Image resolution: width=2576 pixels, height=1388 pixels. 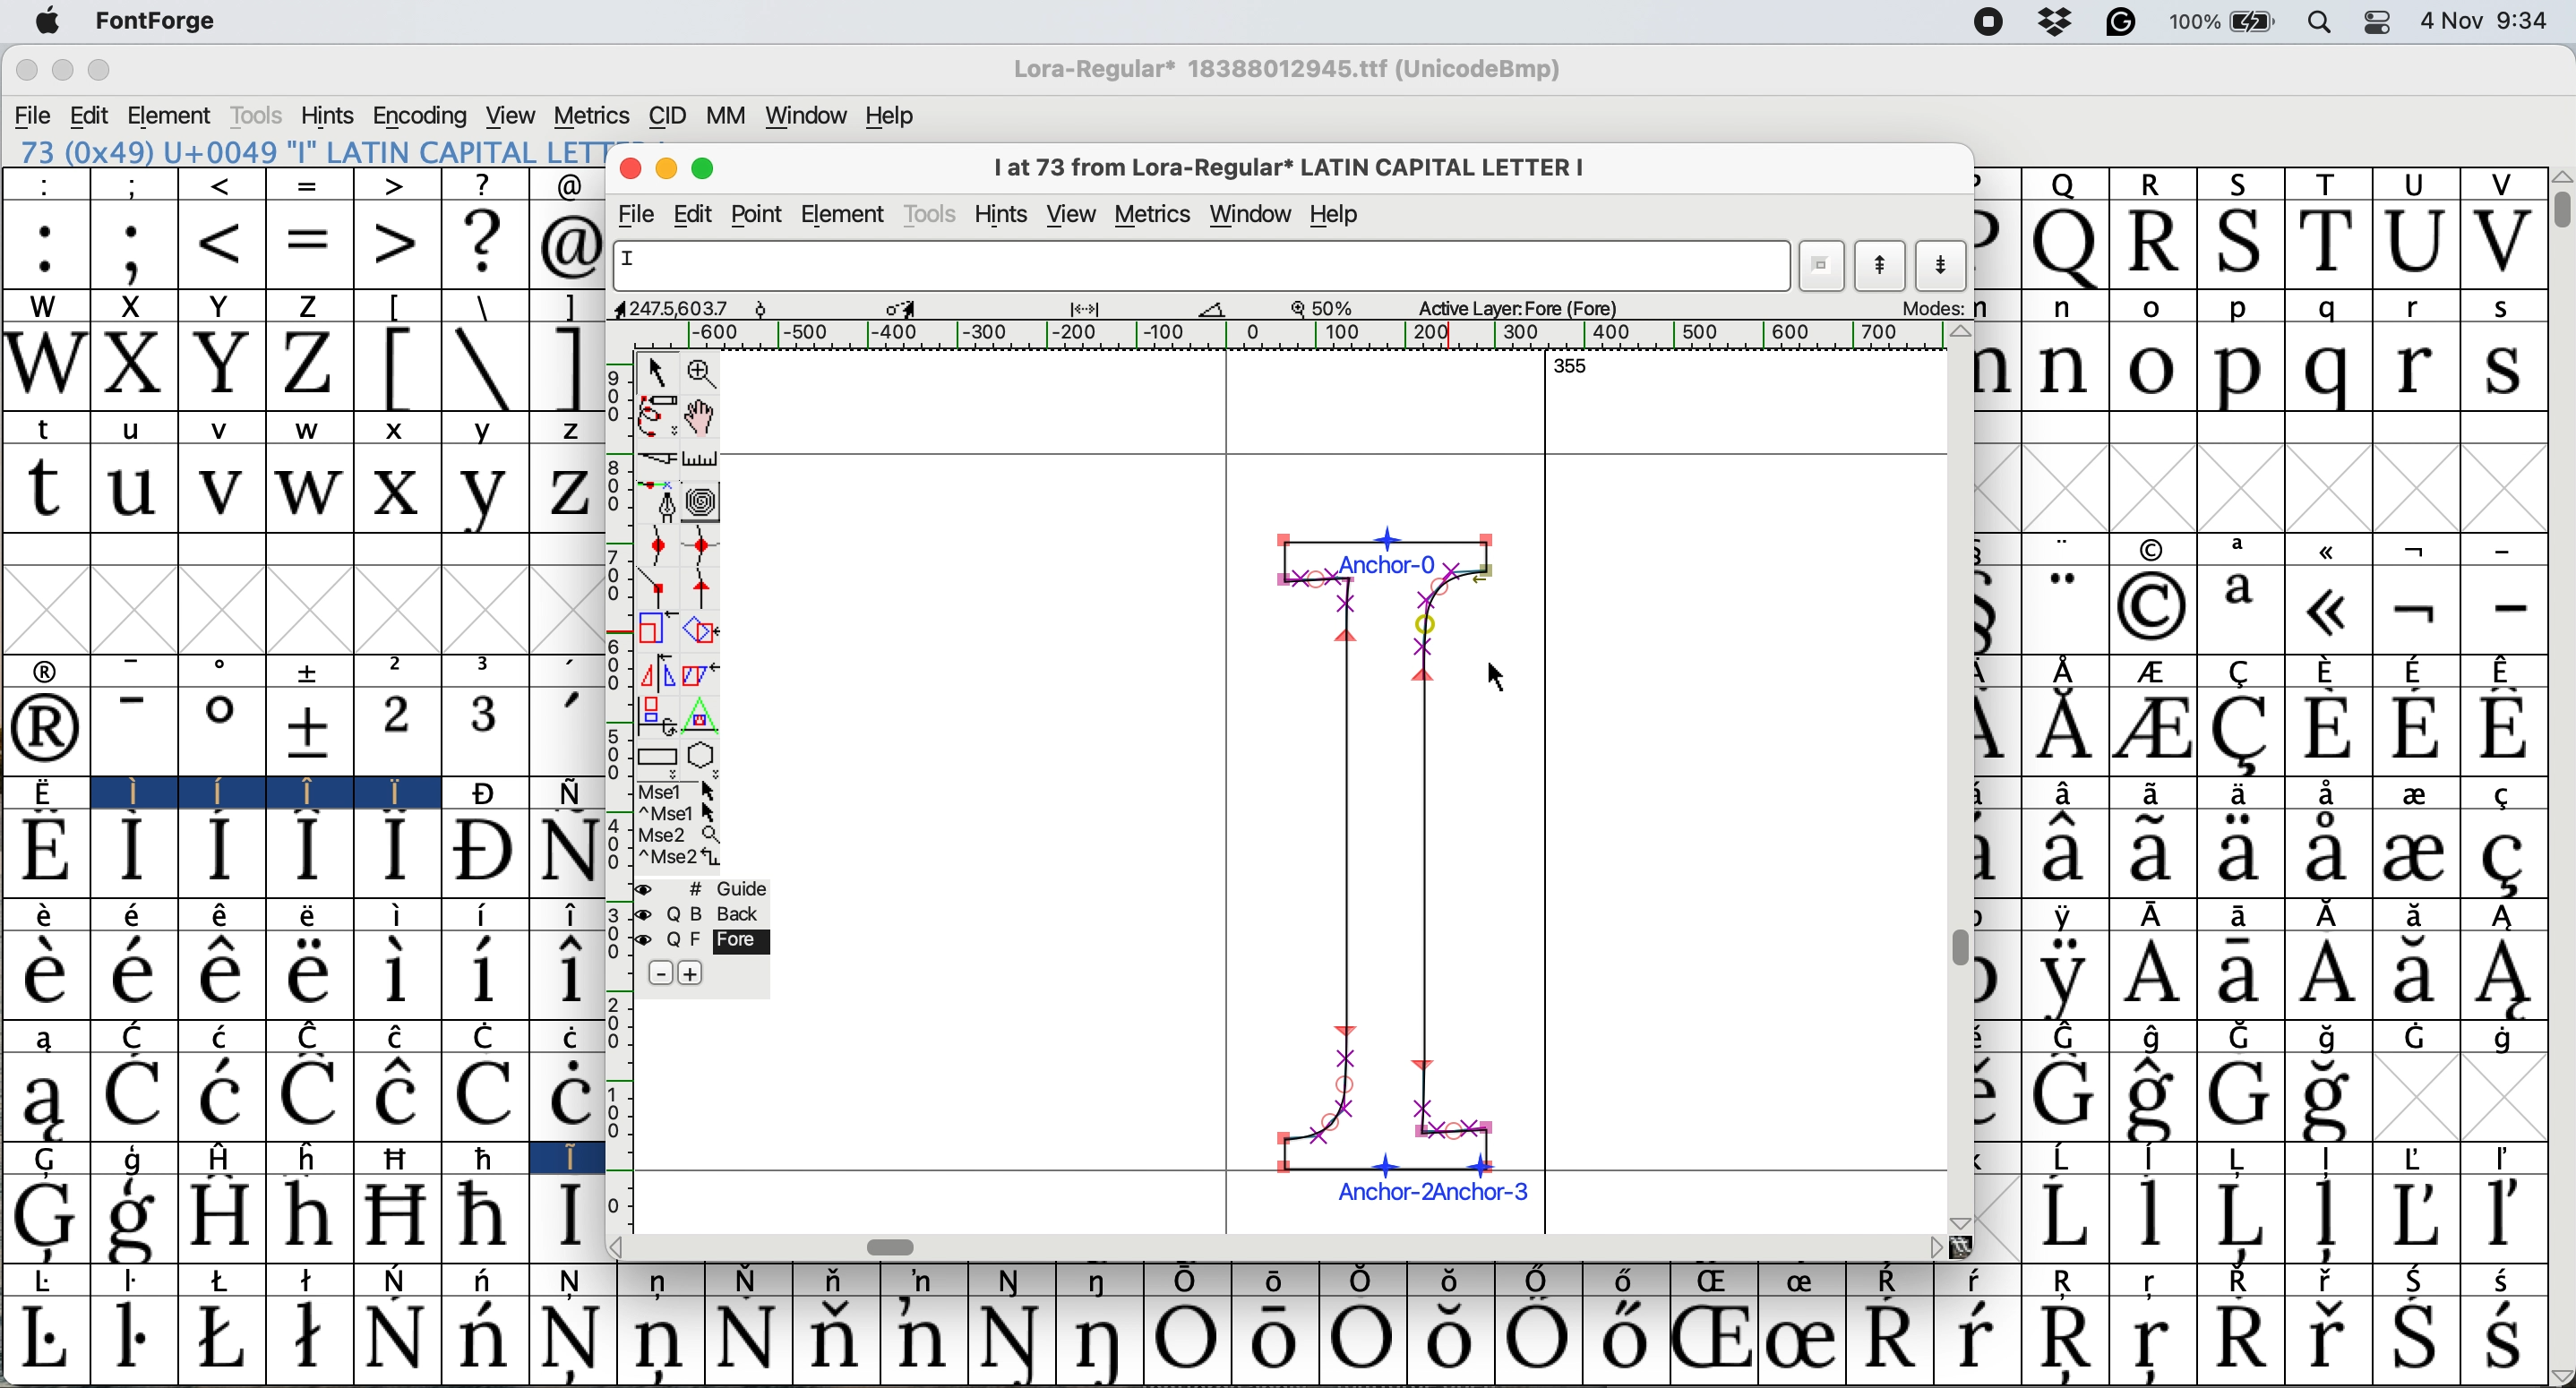 What do you see at coordinates (697, 213) in the screenshot?
I see `edit` at bounding box center [697, 213].